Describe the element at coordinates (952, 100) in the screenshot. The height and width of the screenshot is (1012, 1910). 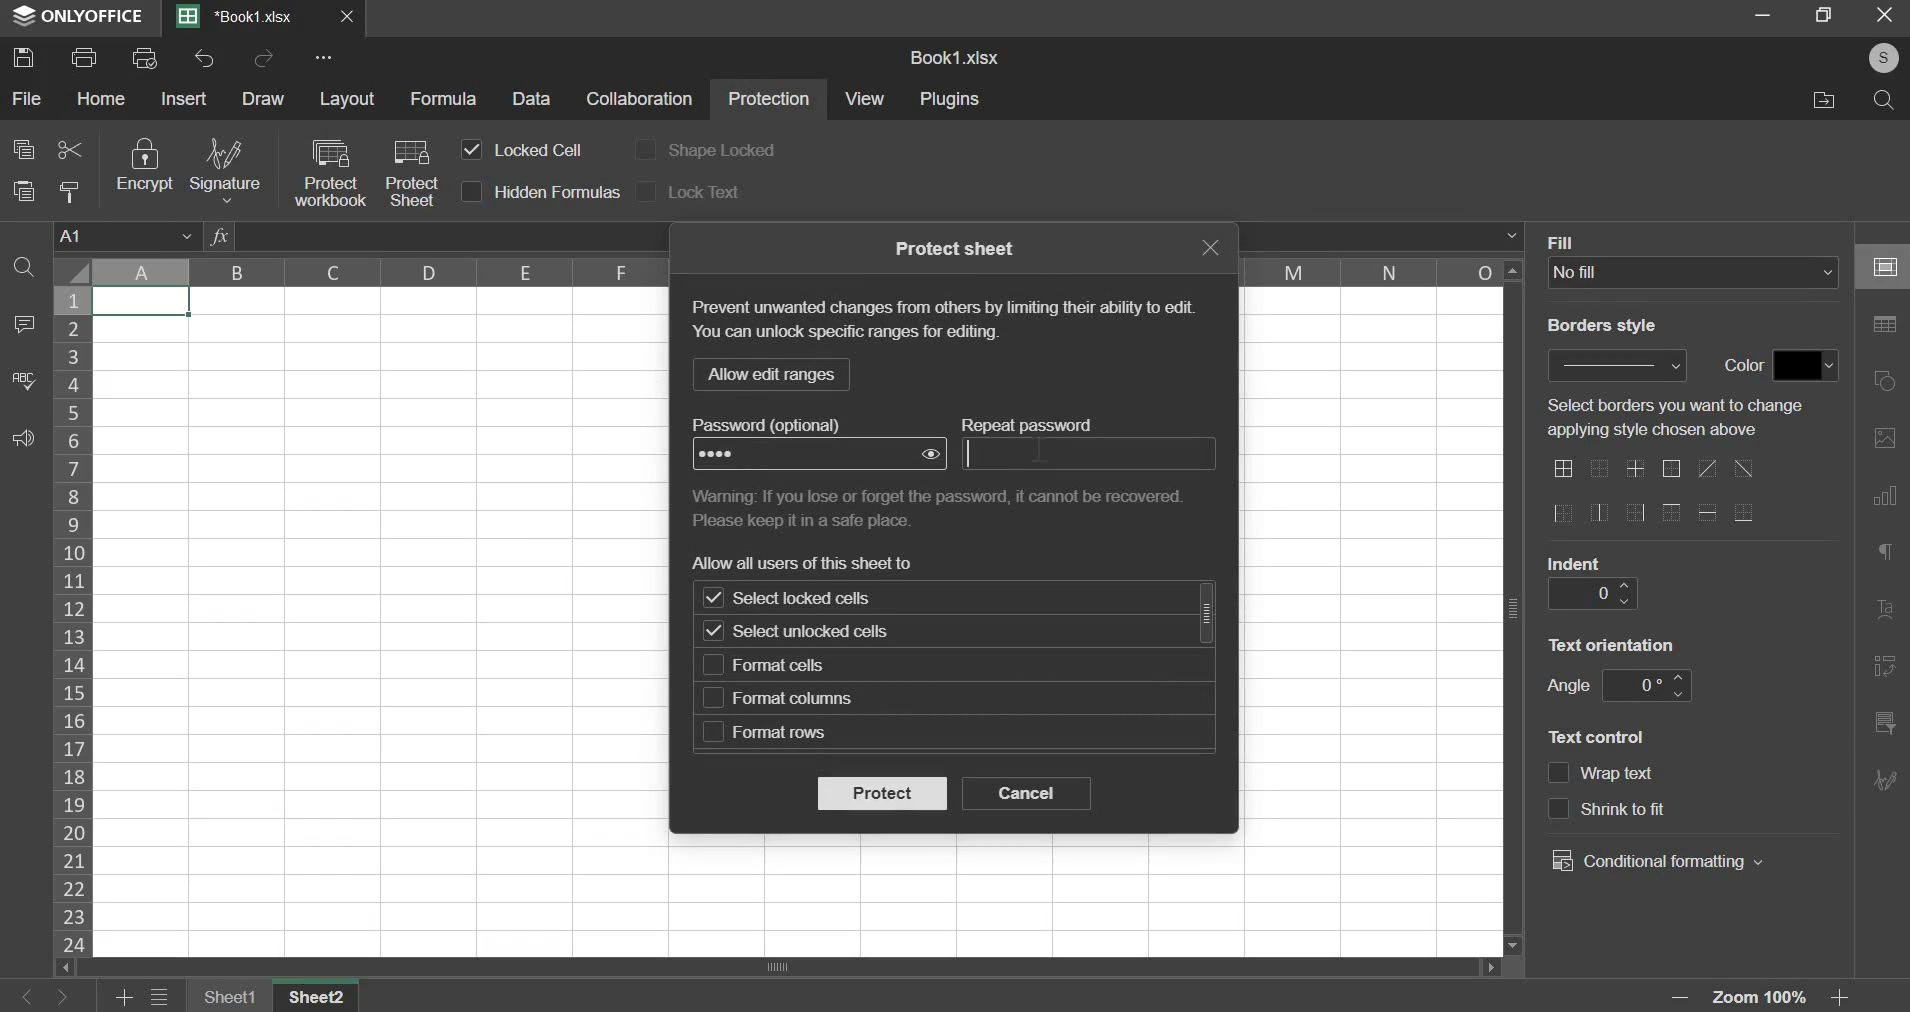
I see `plugins` at that location.